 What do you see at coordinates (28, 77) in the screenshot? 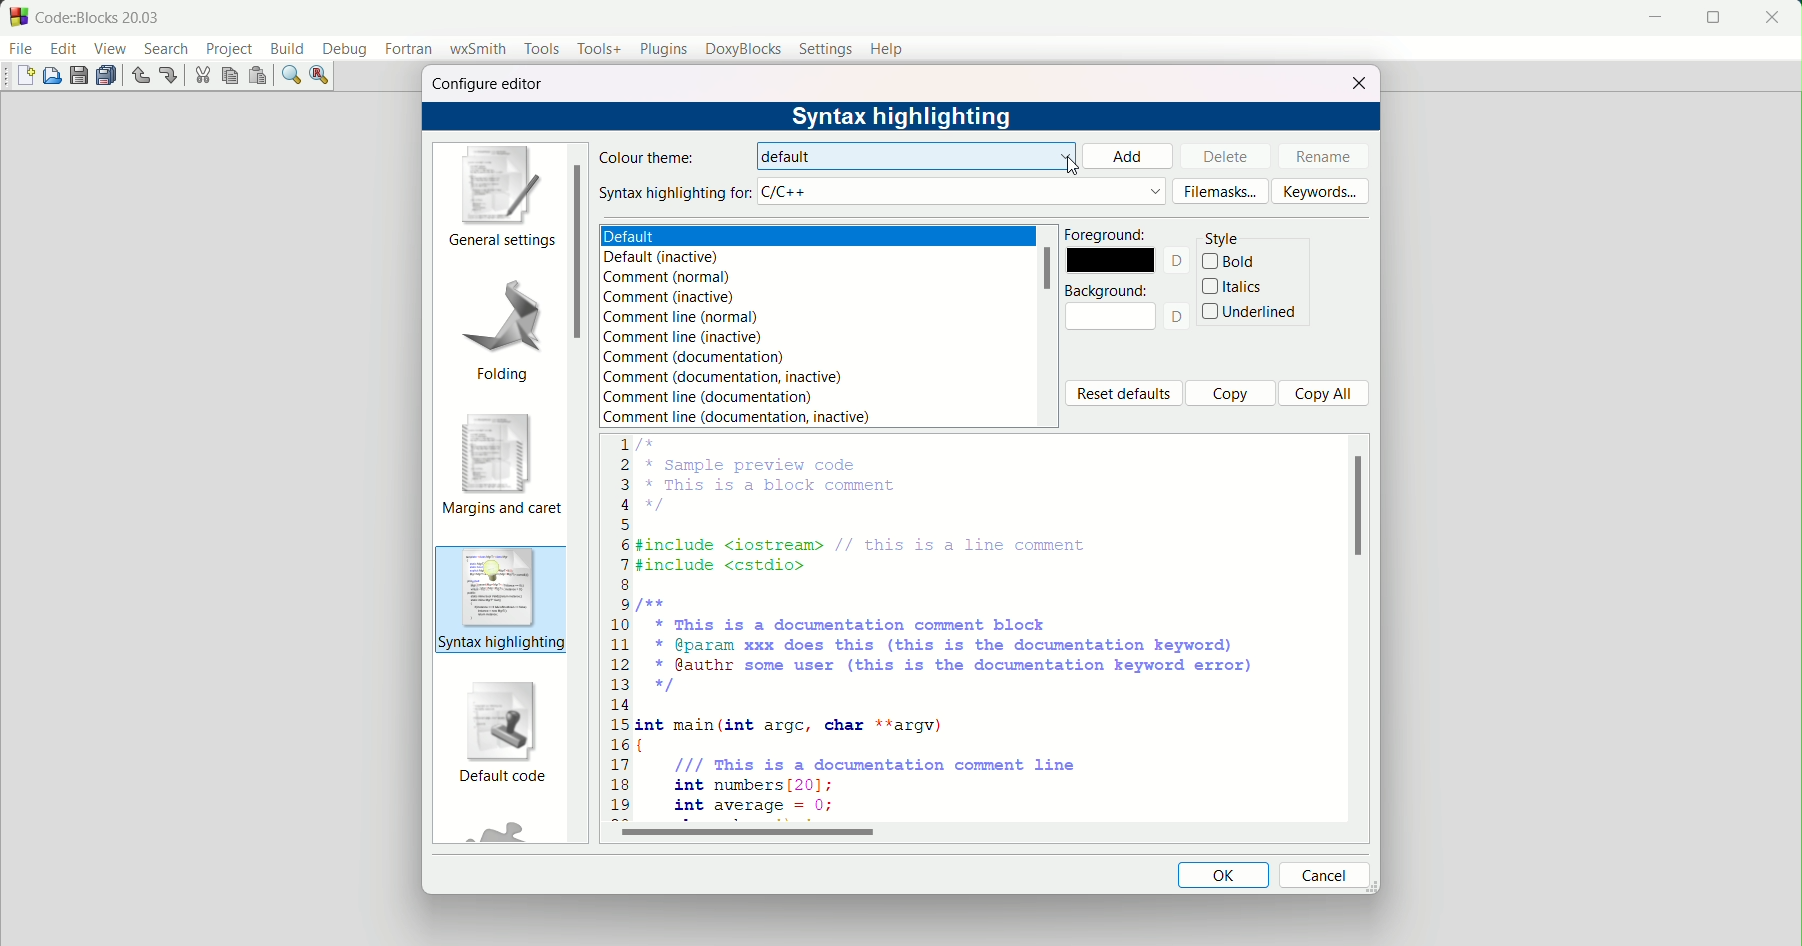
I see `new file` at bounding box center [28, 77].